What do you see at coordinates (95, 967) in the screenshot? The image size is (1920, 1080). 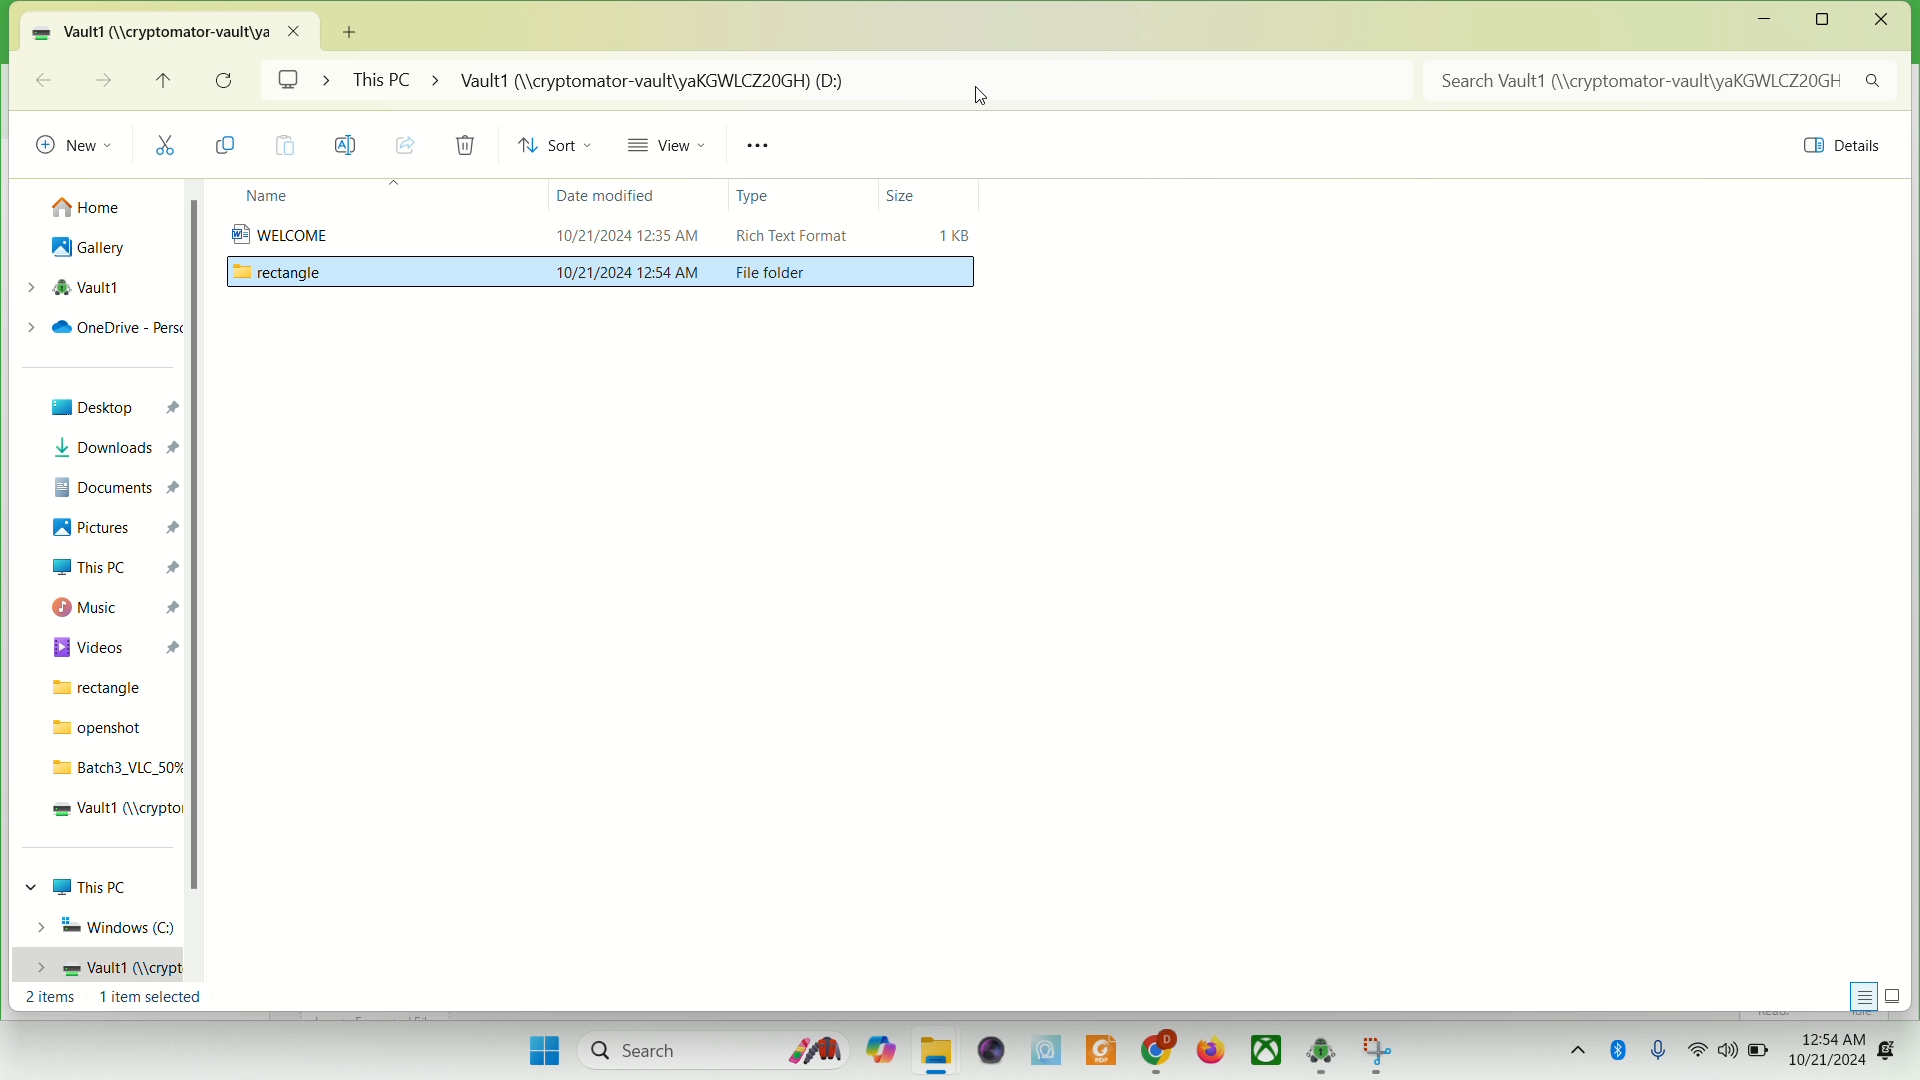 I see `vault1` at bounding box center [95, 967].